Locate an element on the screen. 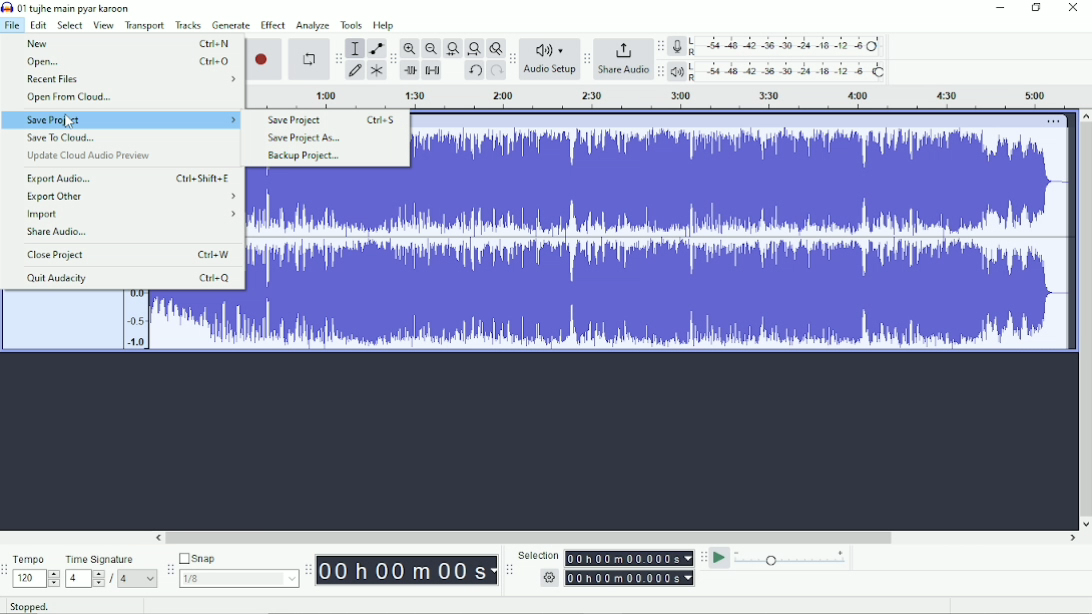 This screenshot has height=614, width=1092. Effect is located at coordinates (273, 25).